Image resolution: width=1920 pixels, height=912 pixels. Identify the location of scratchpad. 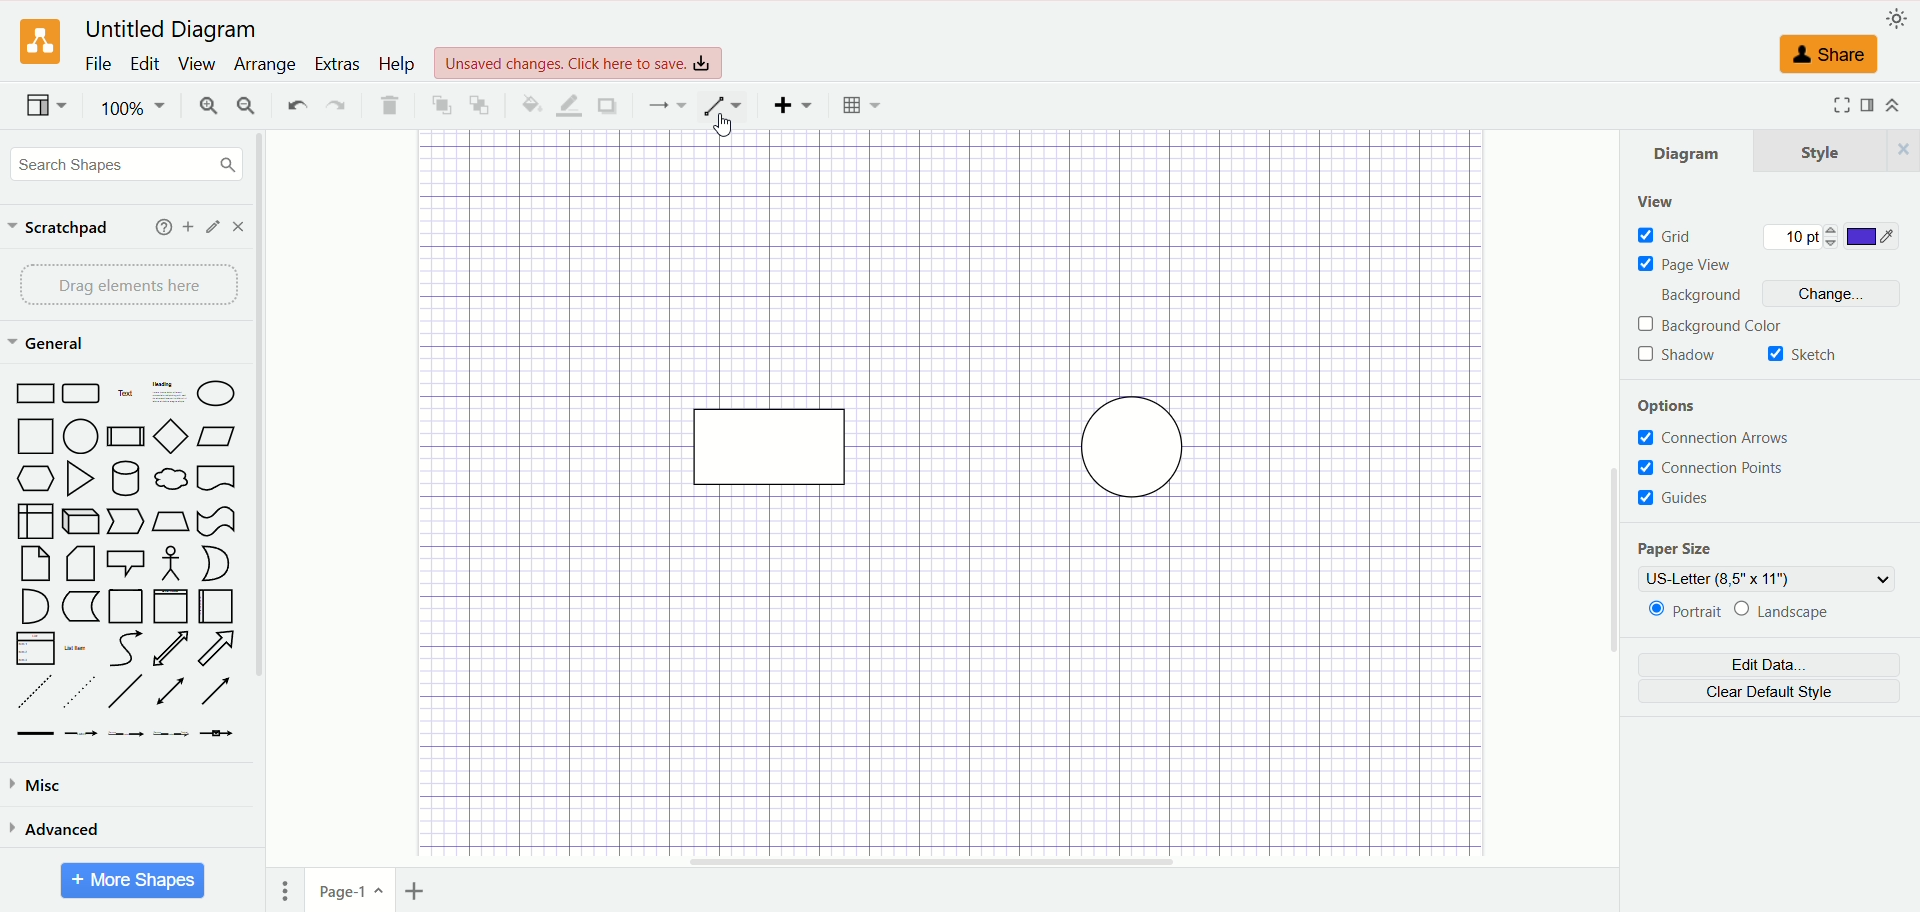
(56, 226).